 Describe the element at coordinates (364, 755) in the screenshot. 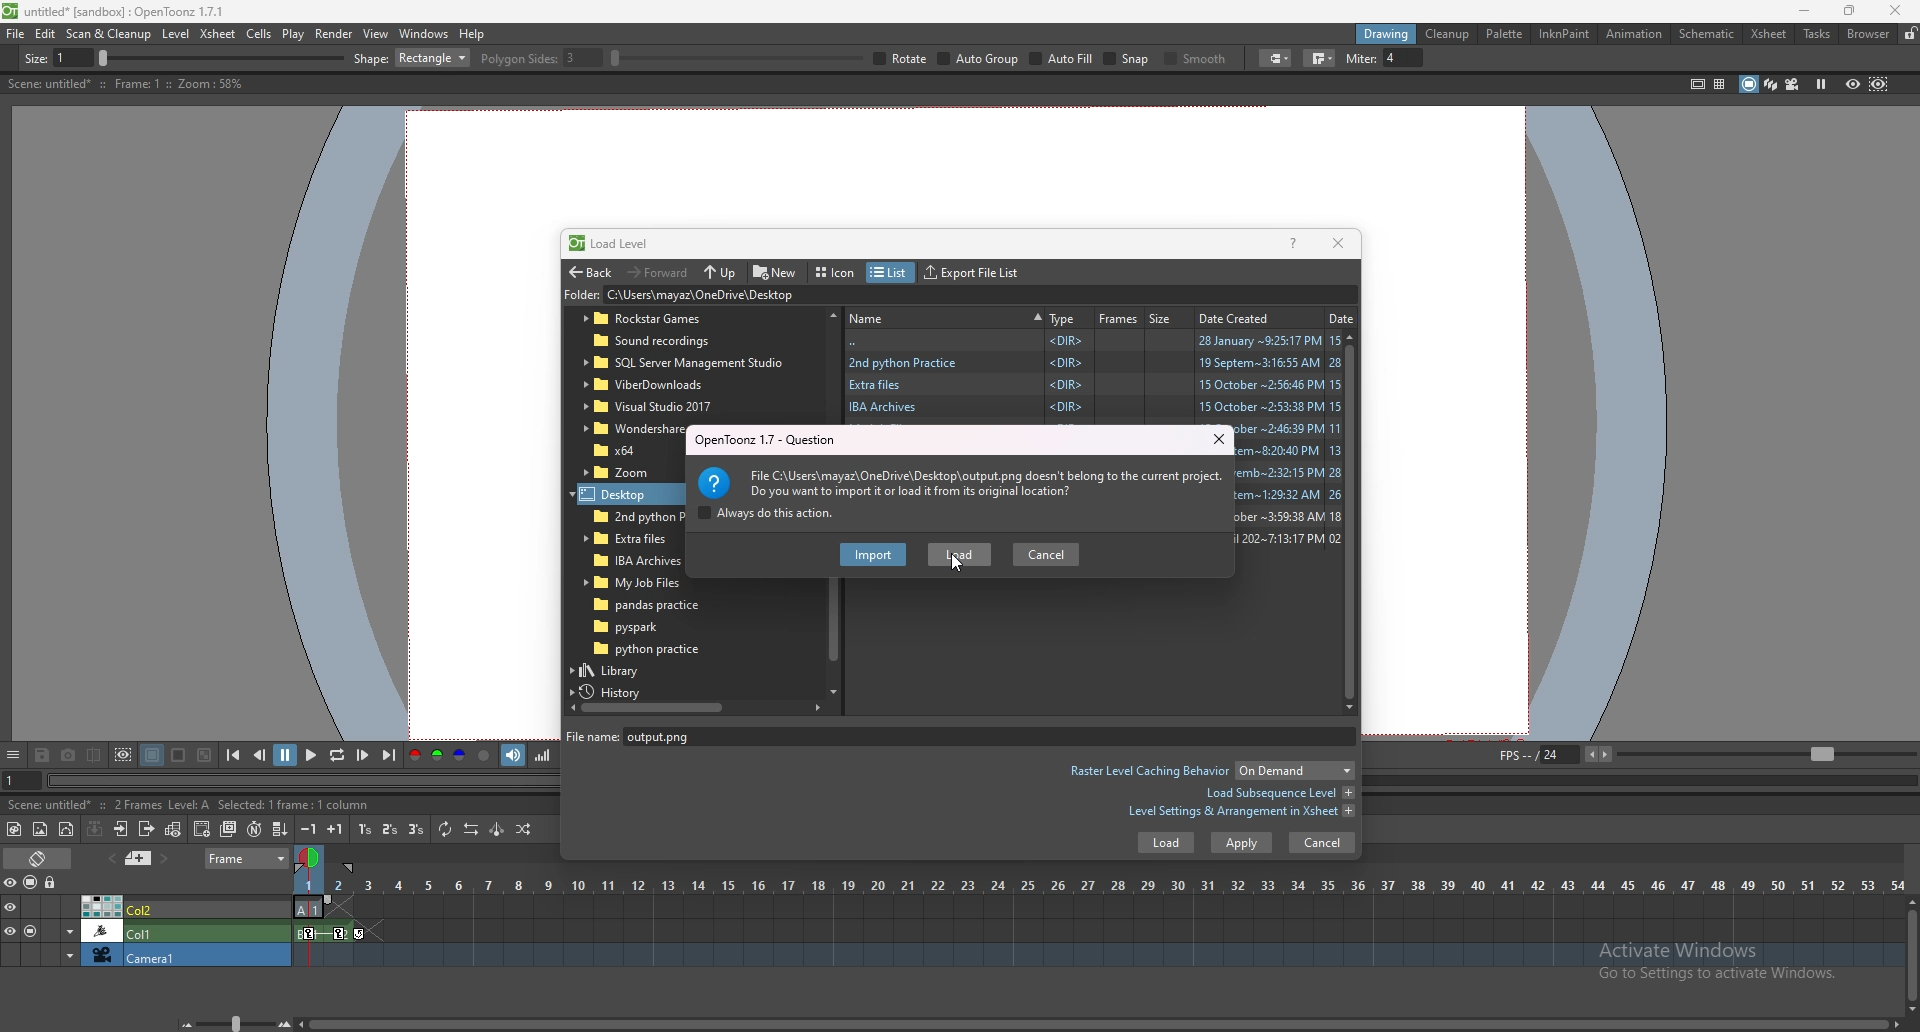

I see `next frame` at that location.